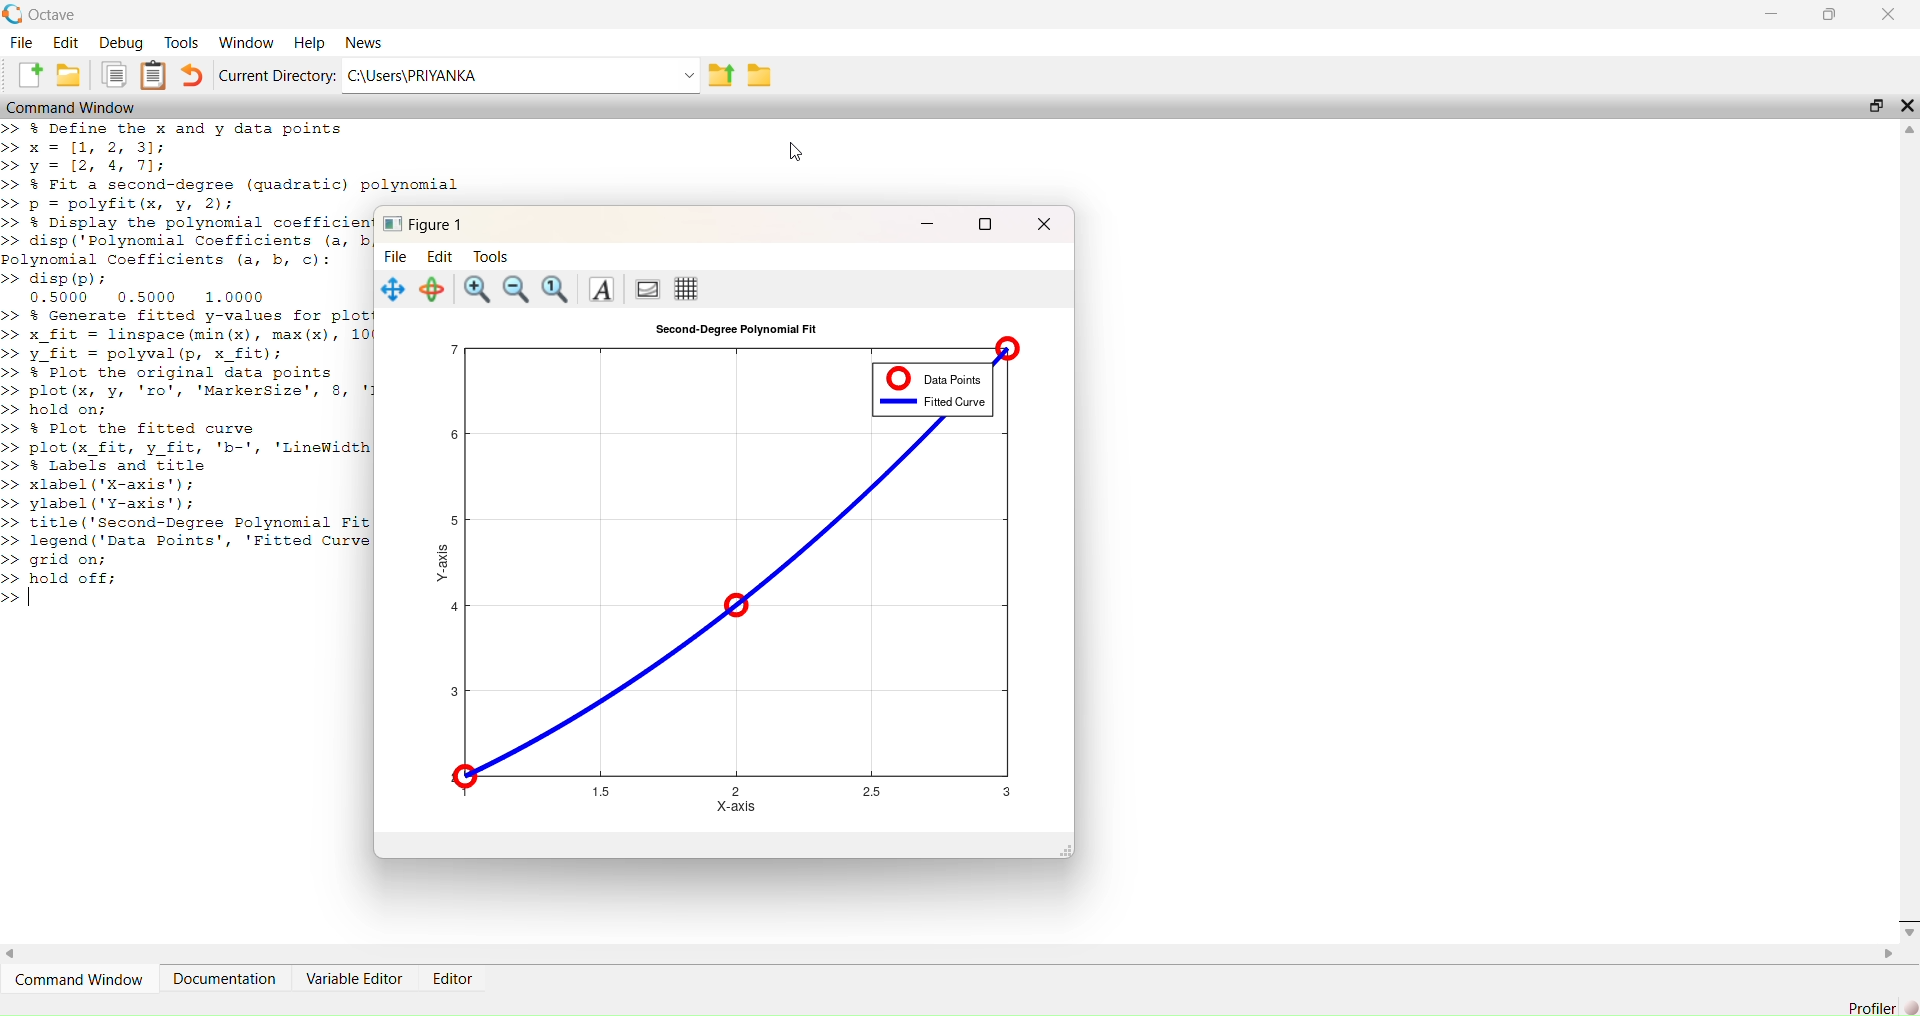 The height and width of the screenshot is (1016, 1920). I want to click on Minimize, so click(1775, 14).